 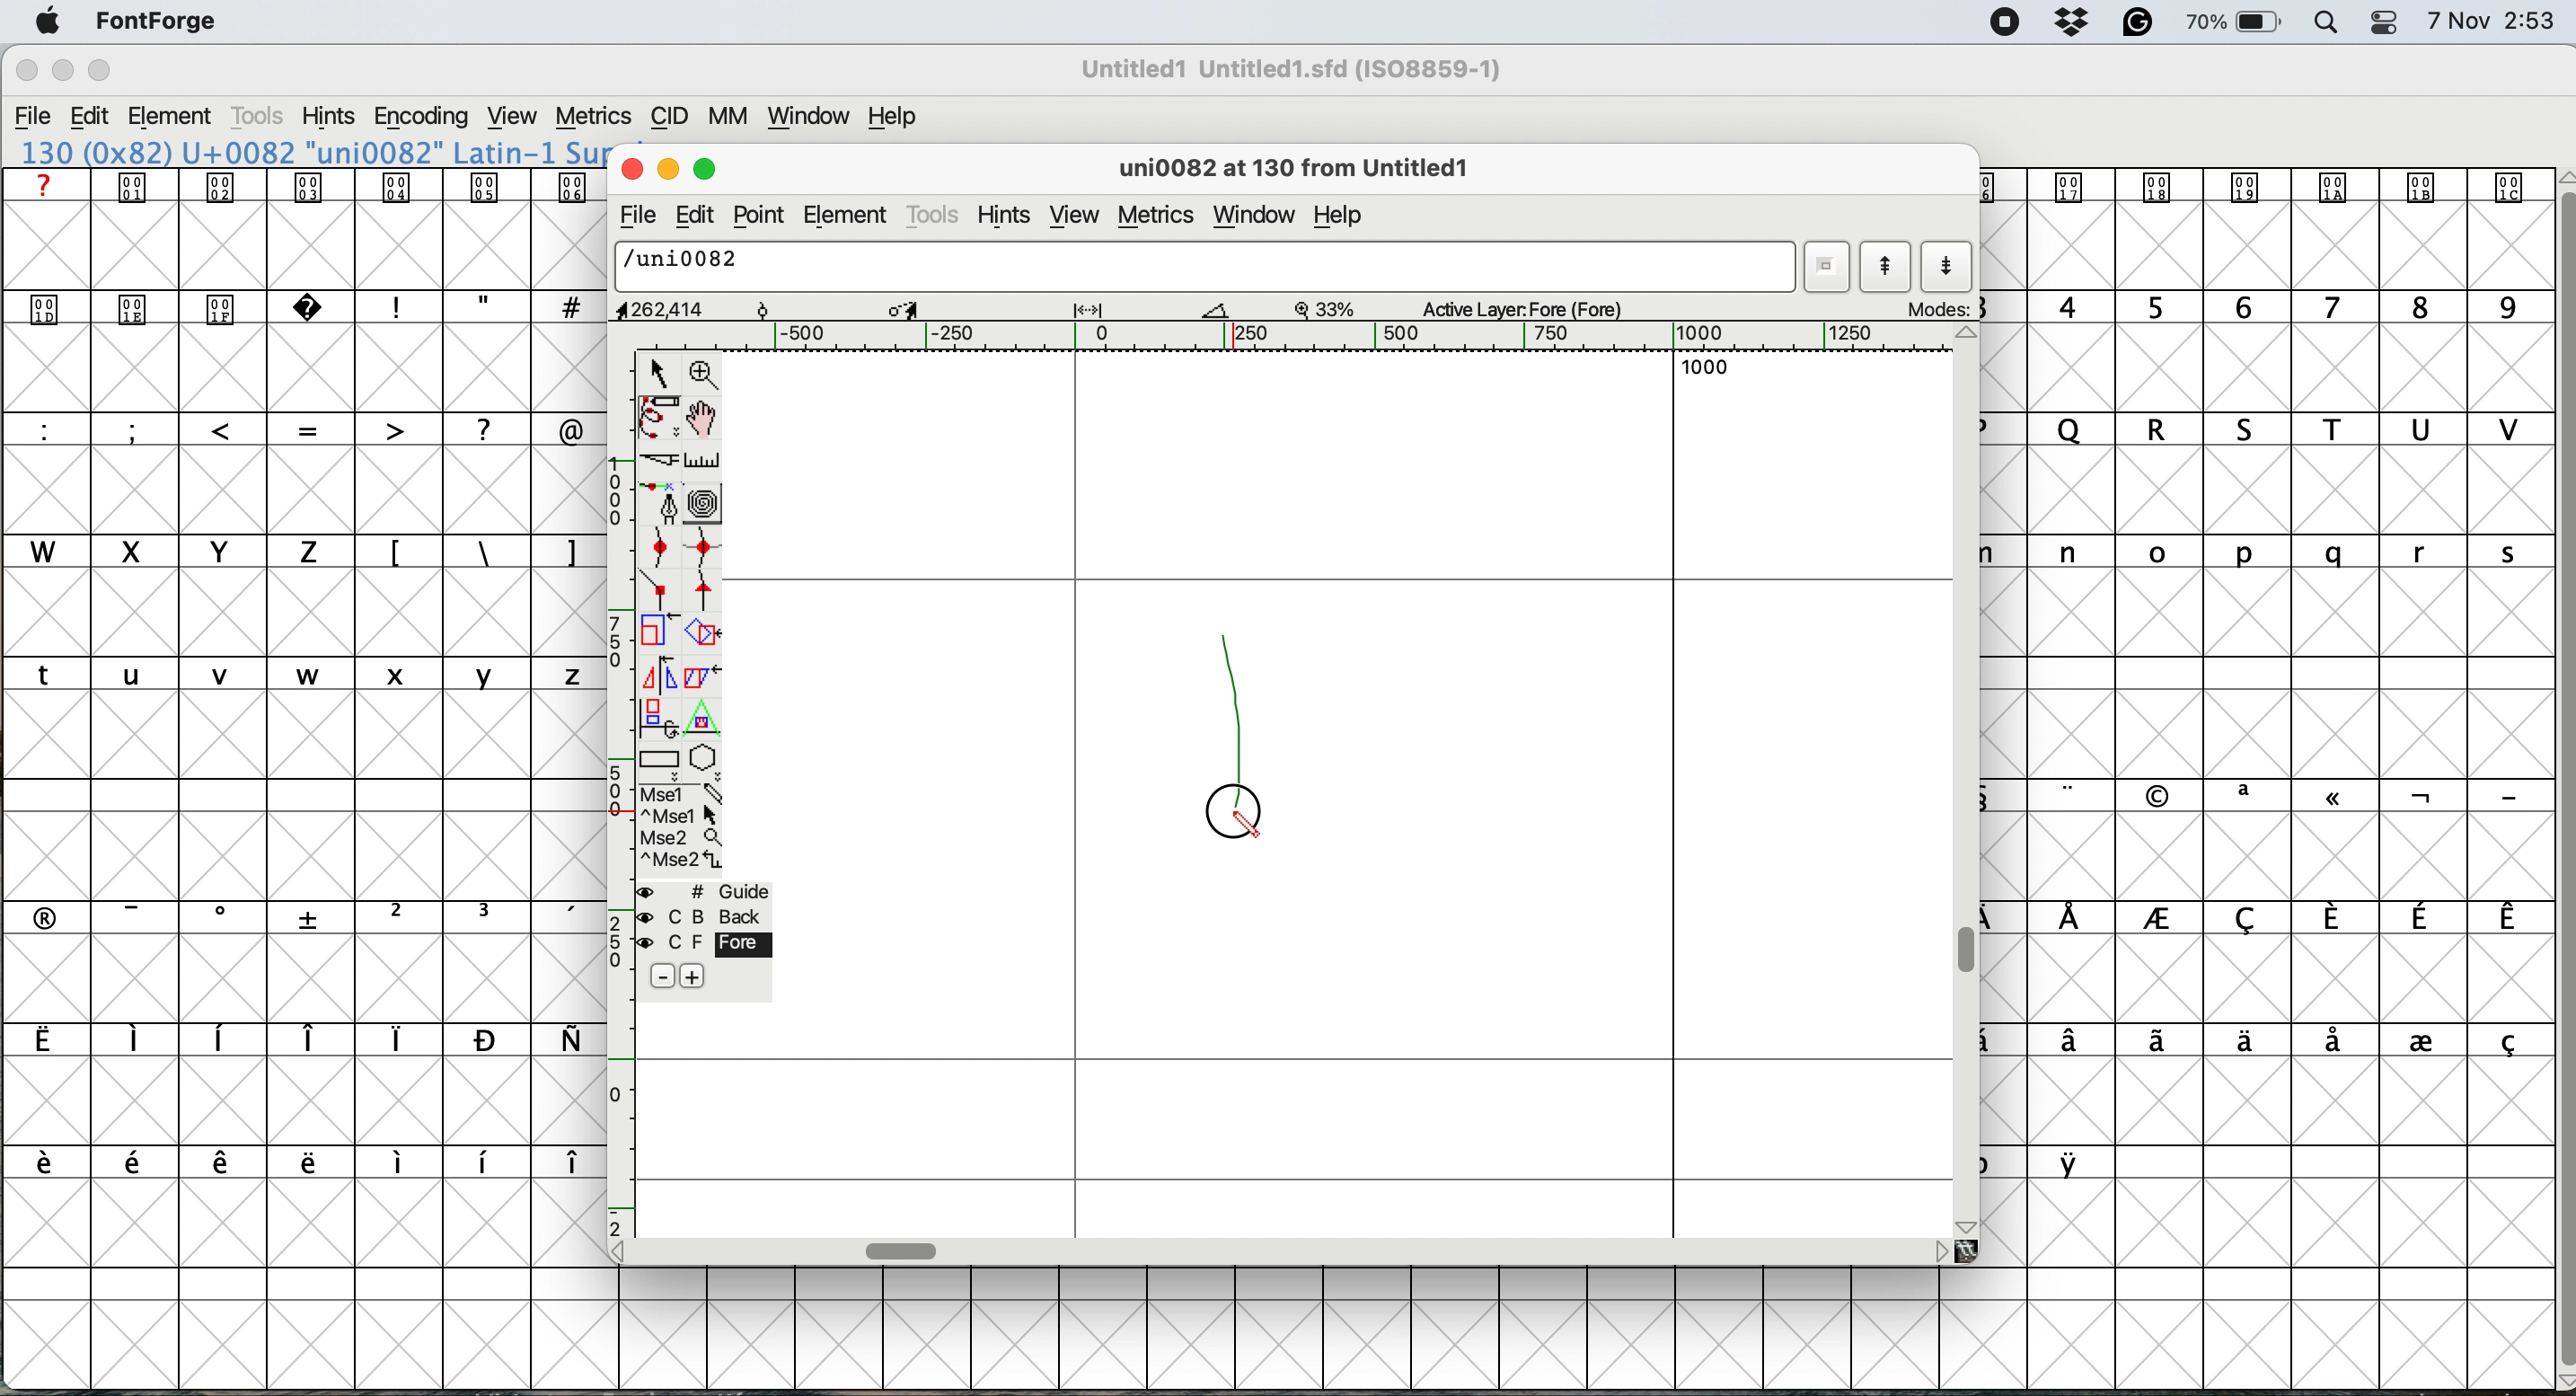 I want to click on lowercase letters, so click(x=294, y=676).